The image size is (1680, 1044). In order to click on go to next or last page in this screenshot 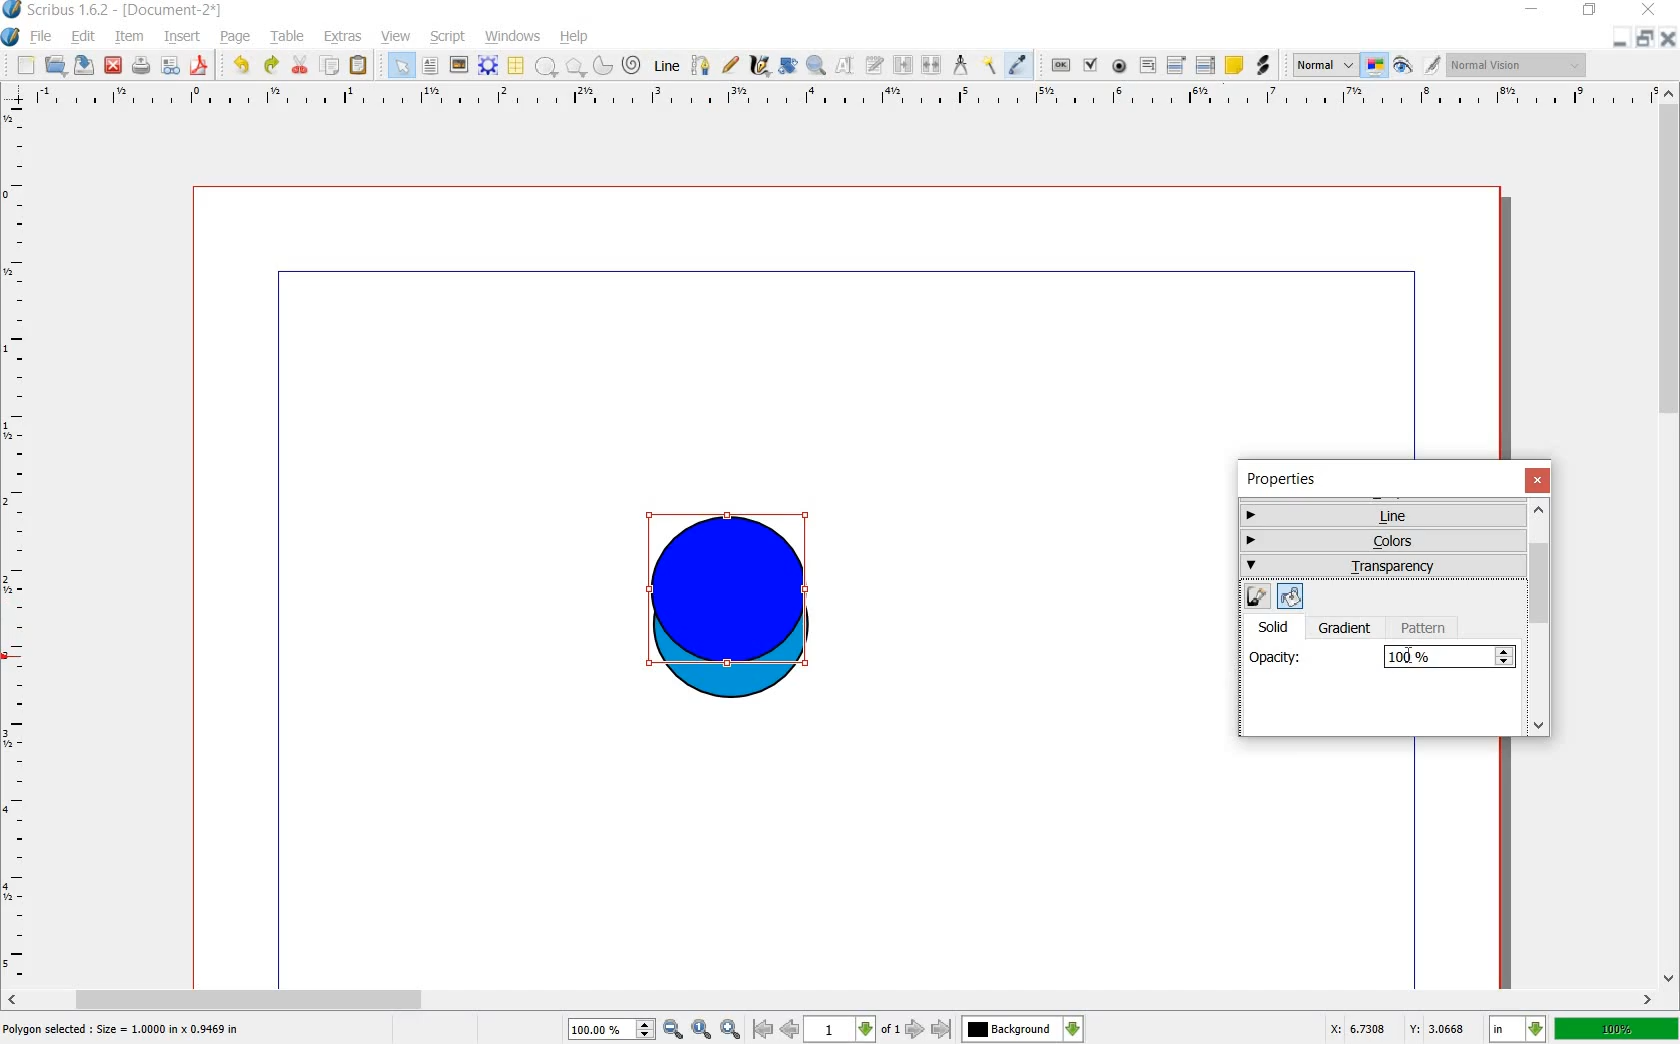, I will do `click(929, 1030)`.